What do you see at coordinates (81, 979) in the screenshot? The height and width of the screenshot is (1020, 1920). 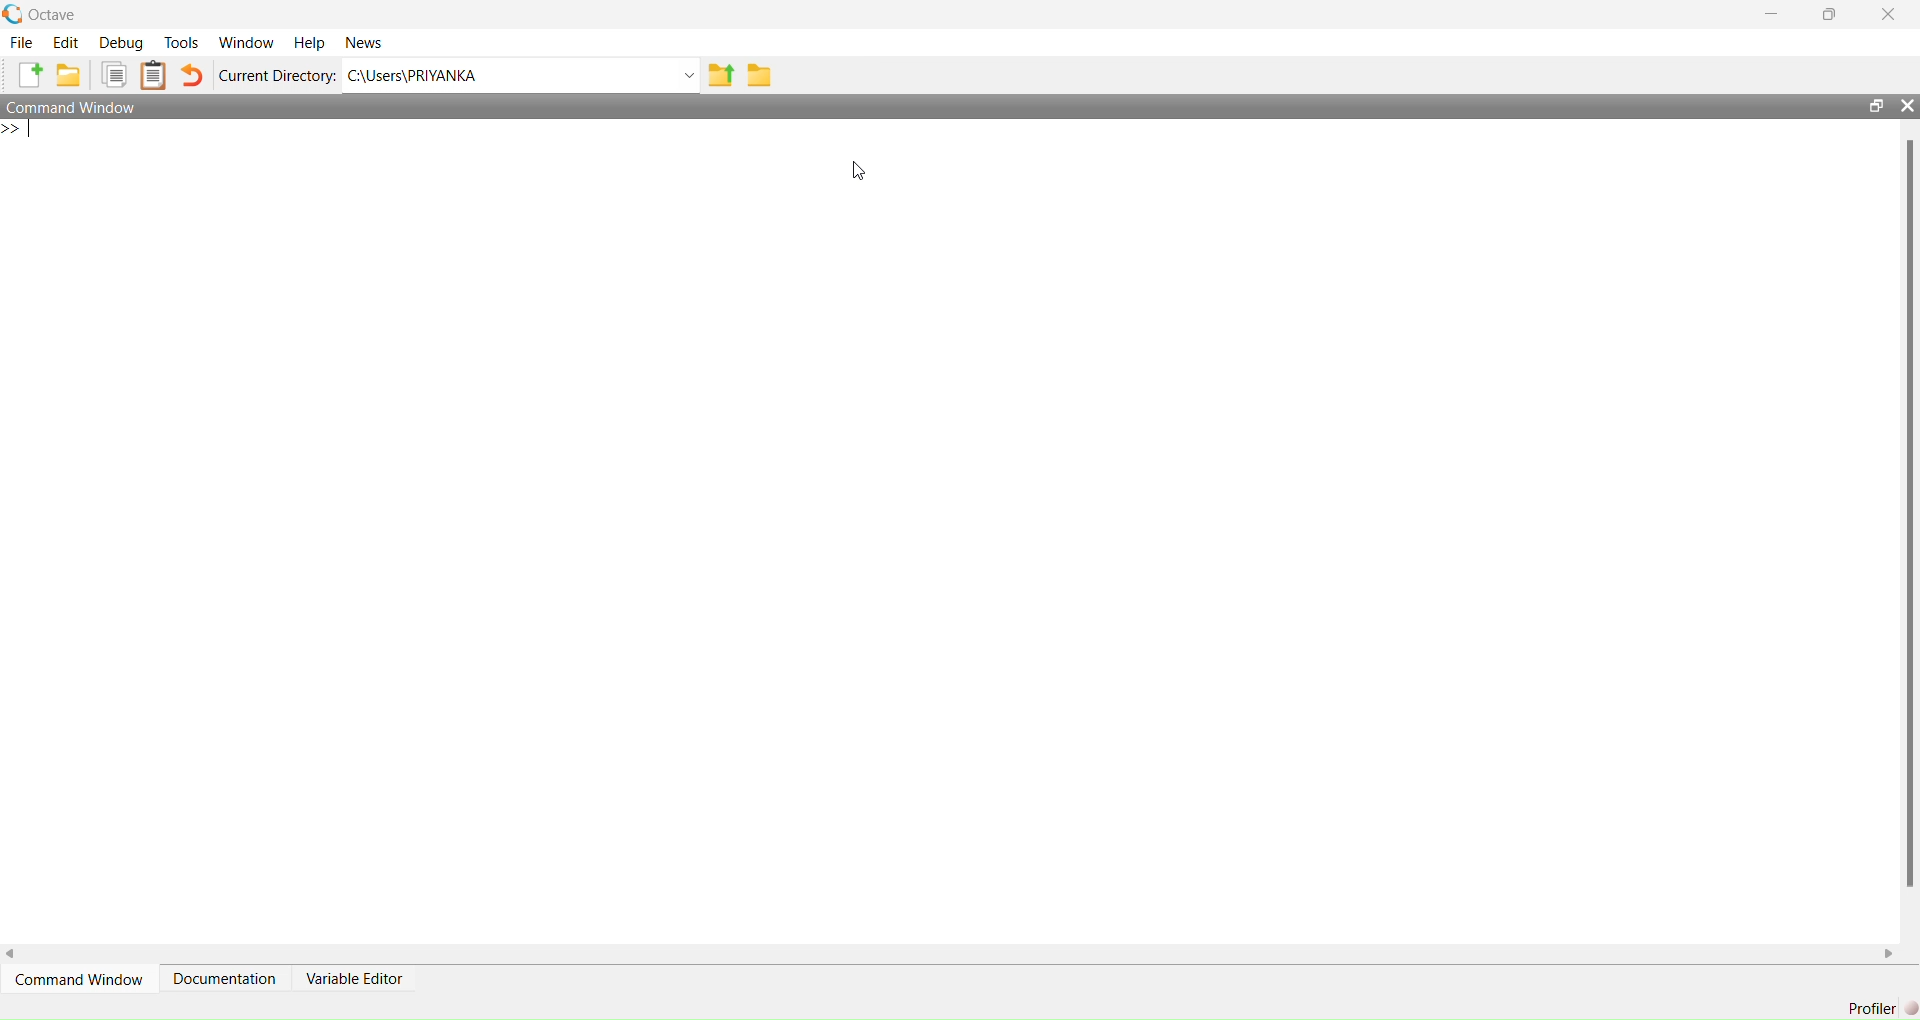 I see `command window` at bounding box center [81, 979].